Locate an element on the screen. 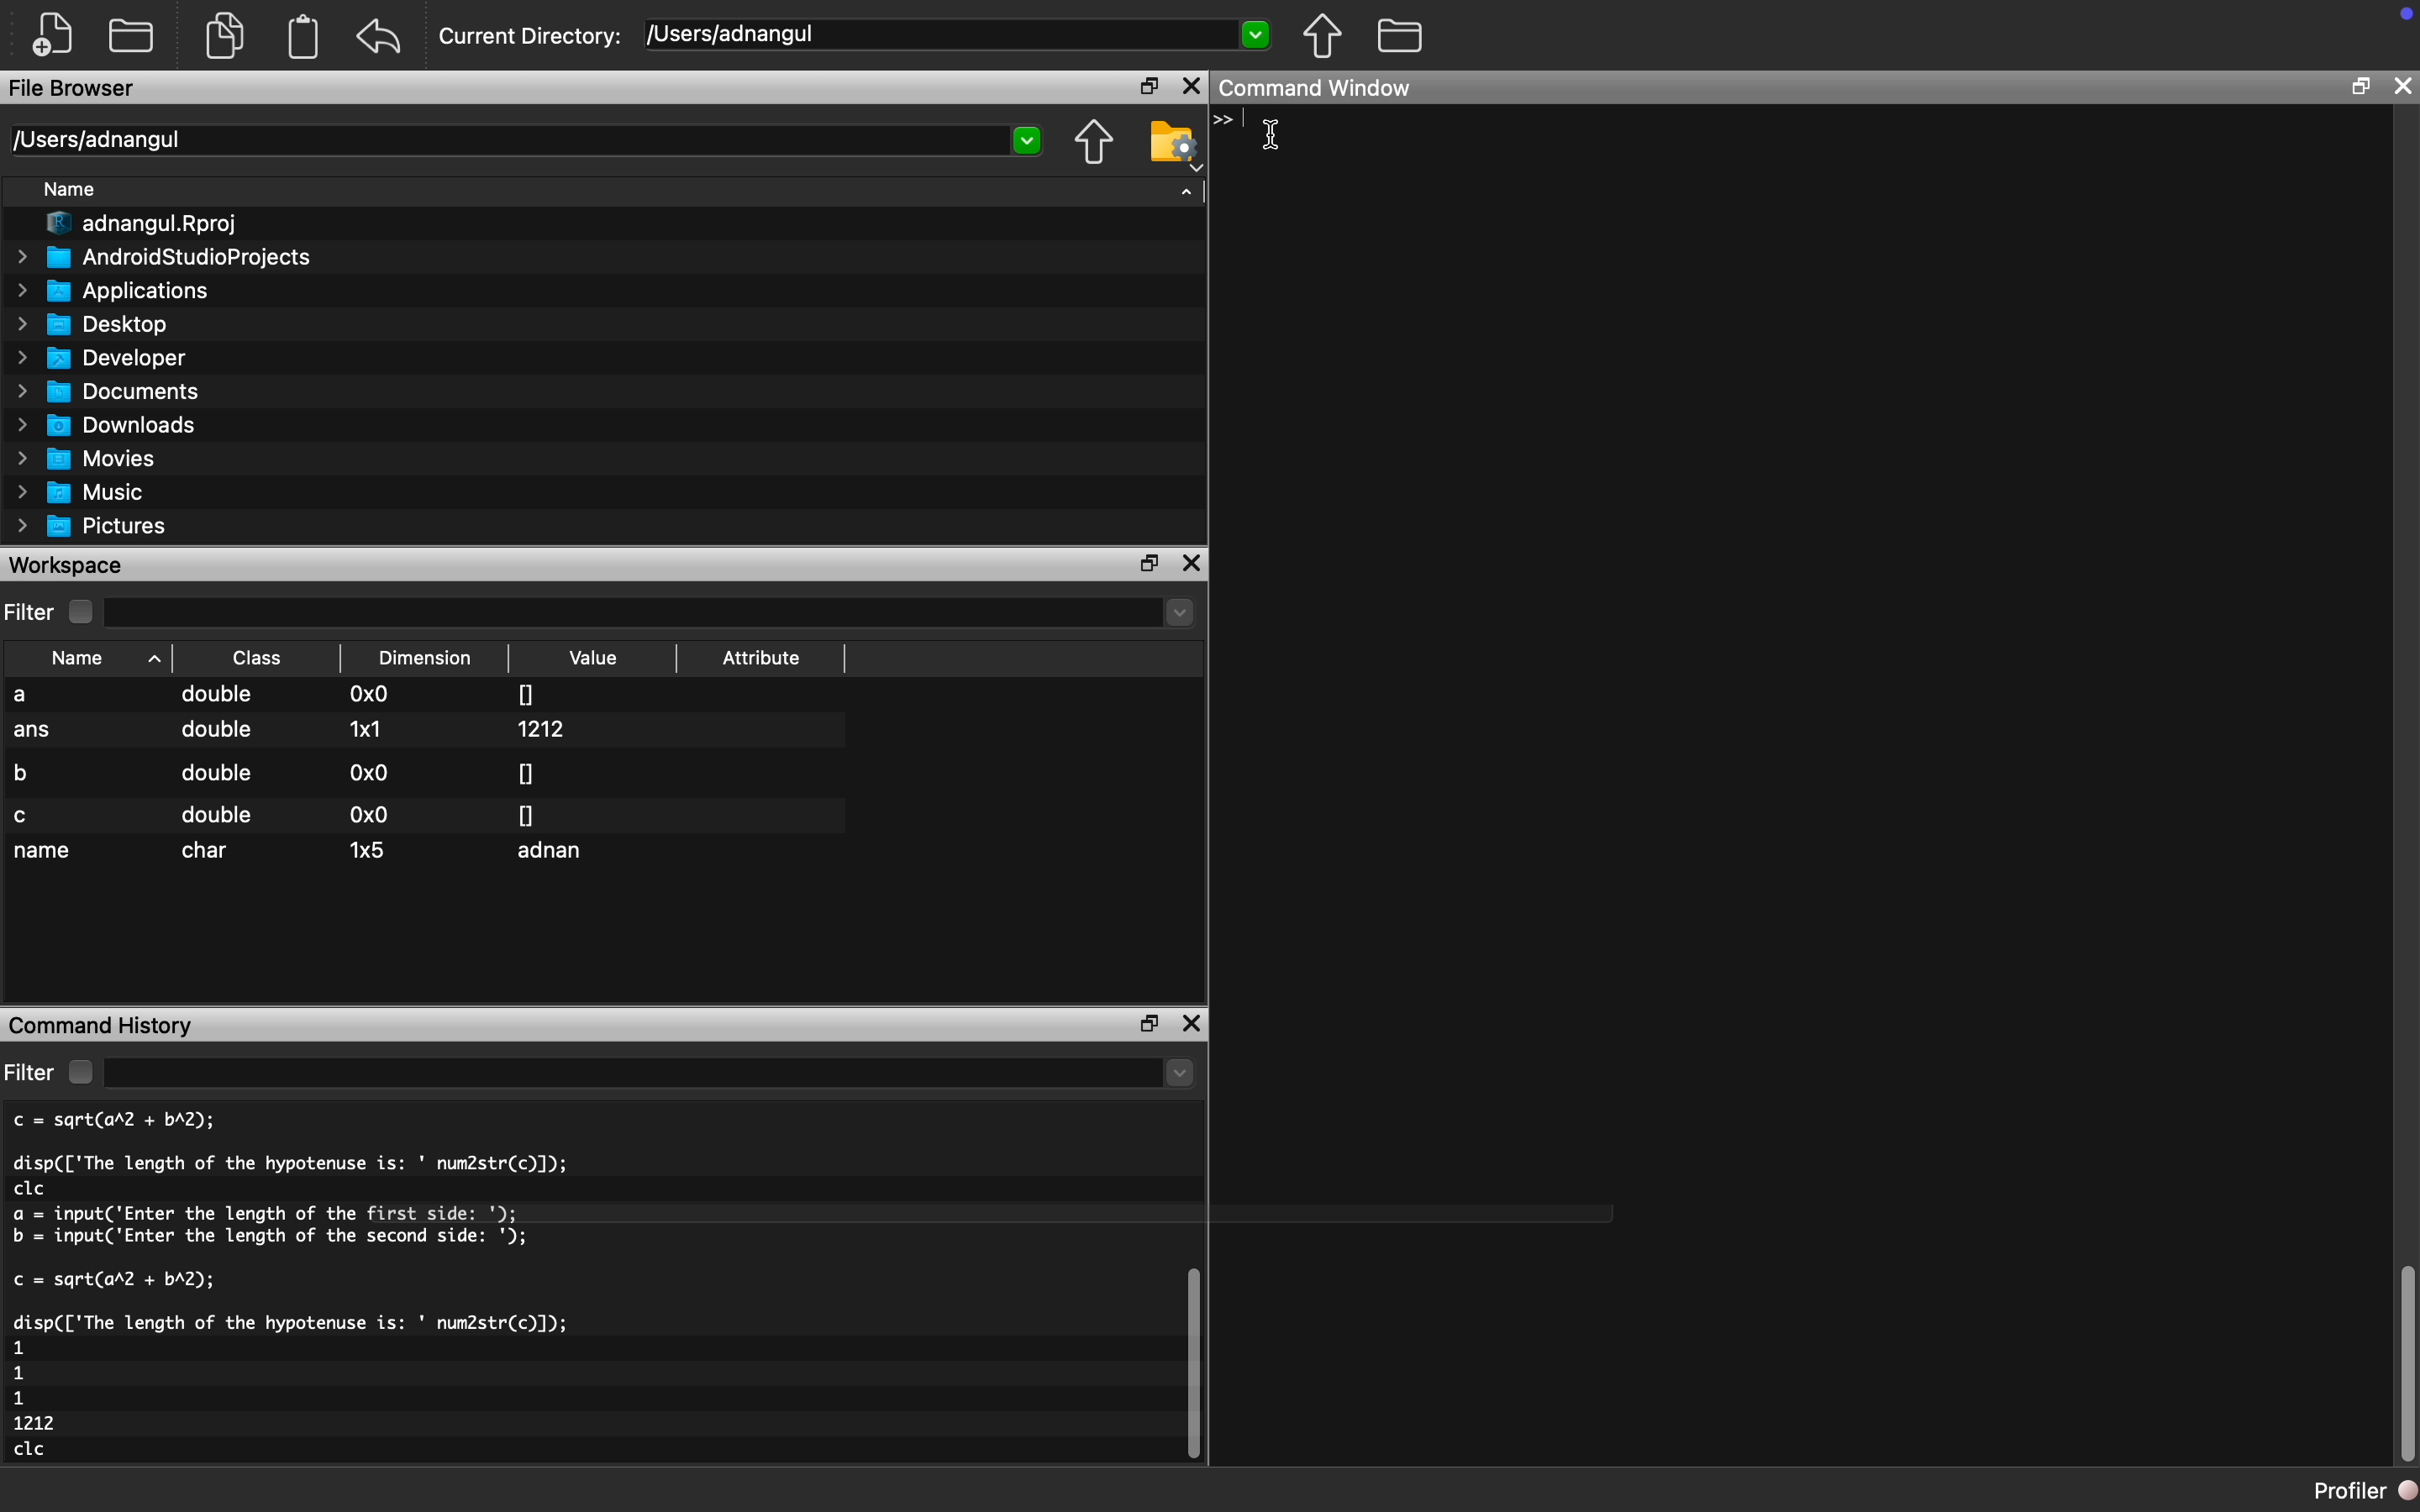 This screenshot has height=1512, width=2420. /USers/adnangul is located at coordinates (960, 35).